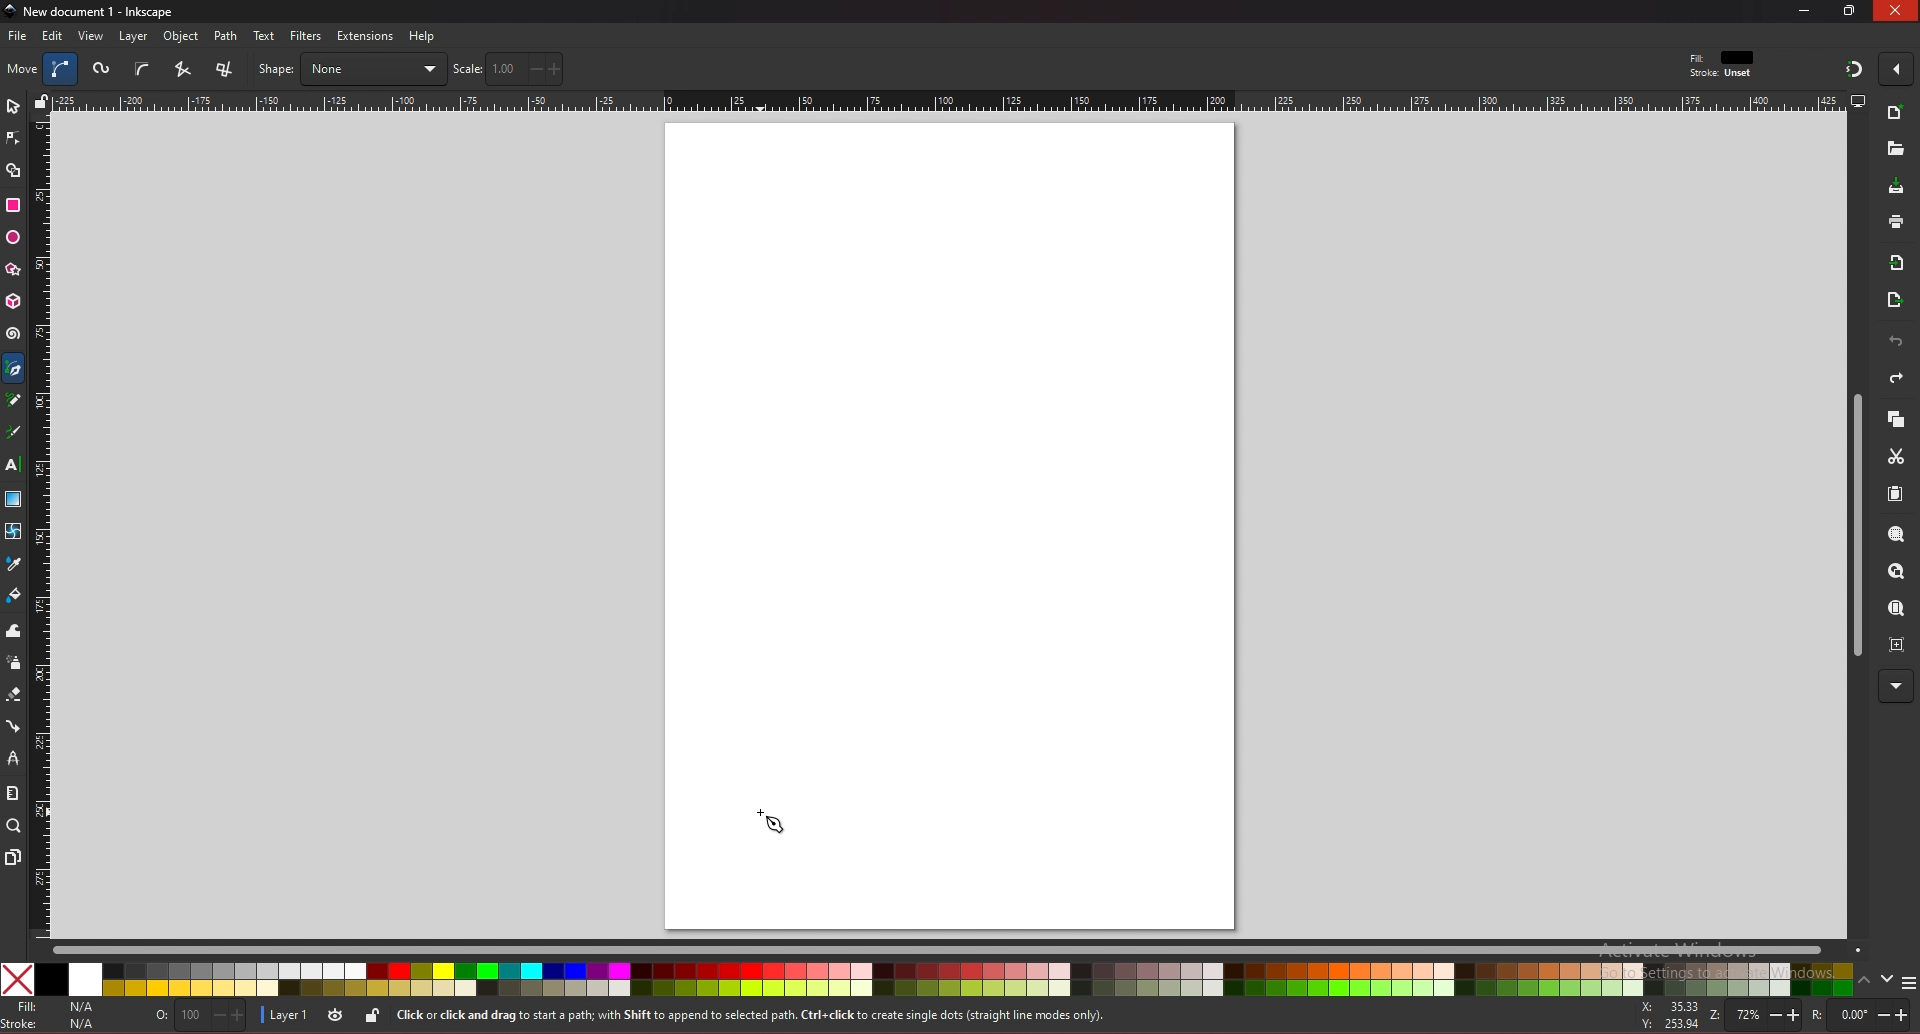  I want to click on more colors, so click(1908, 984).